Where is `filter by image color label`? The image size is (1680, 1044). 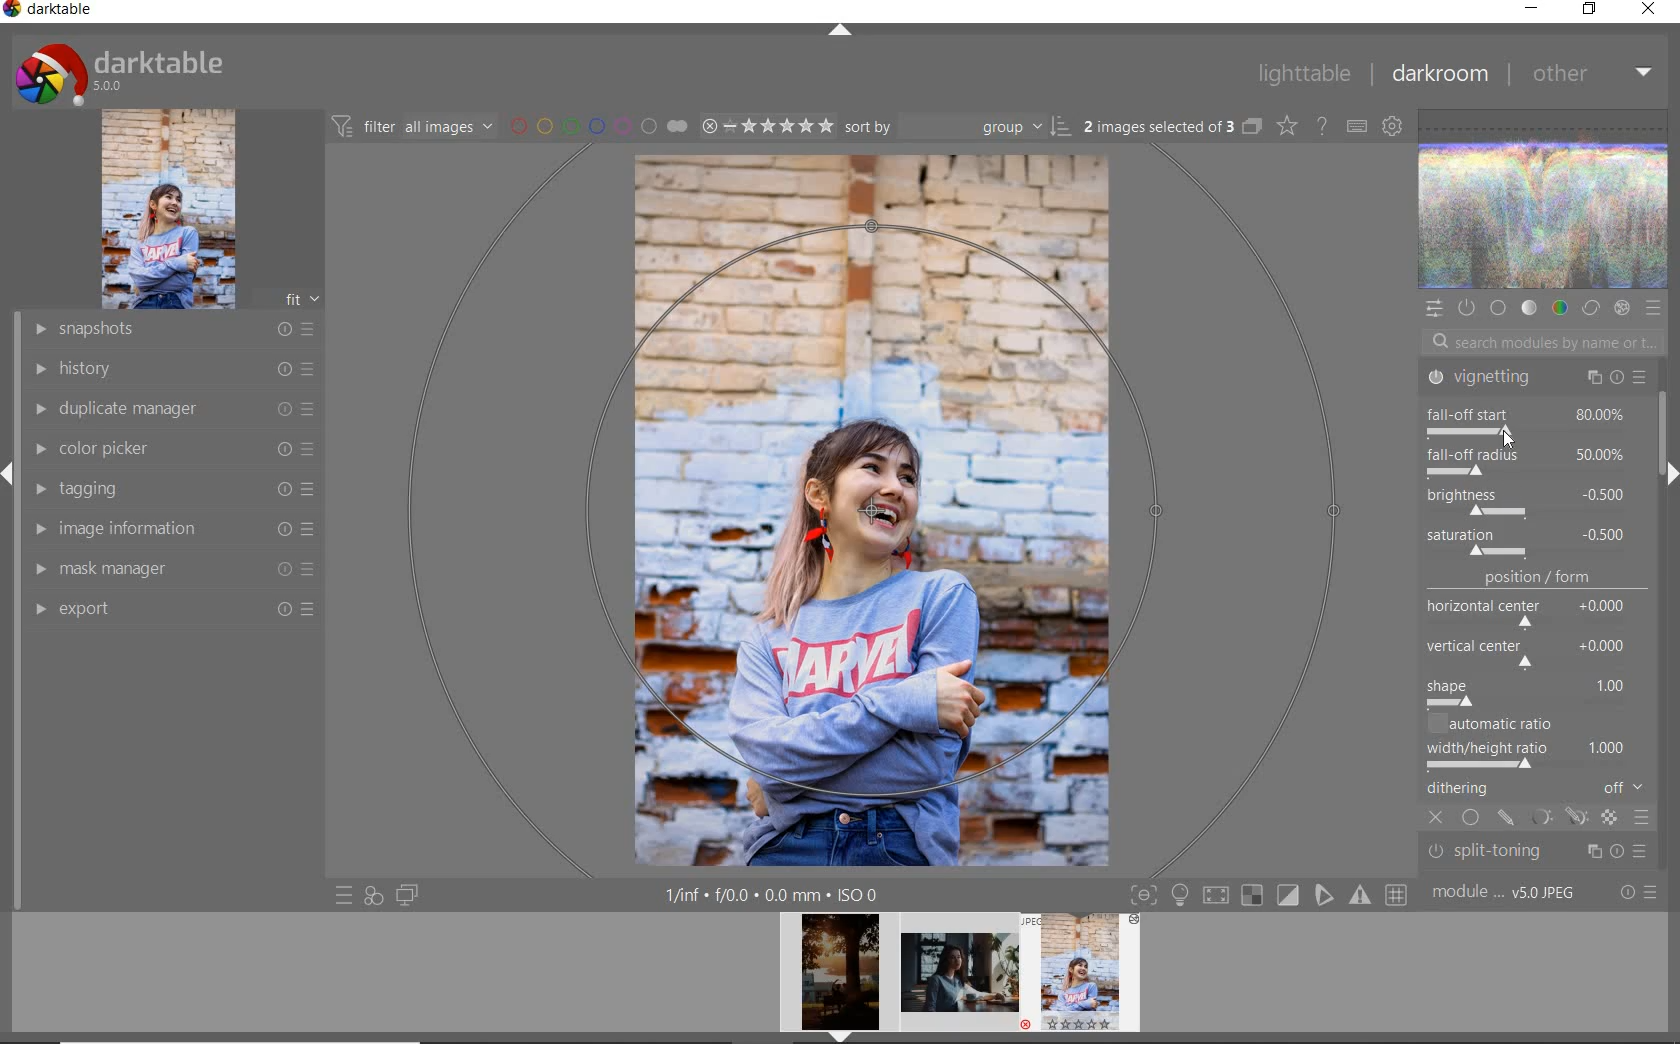
filter by image color label is located at coordinates (596, 125).